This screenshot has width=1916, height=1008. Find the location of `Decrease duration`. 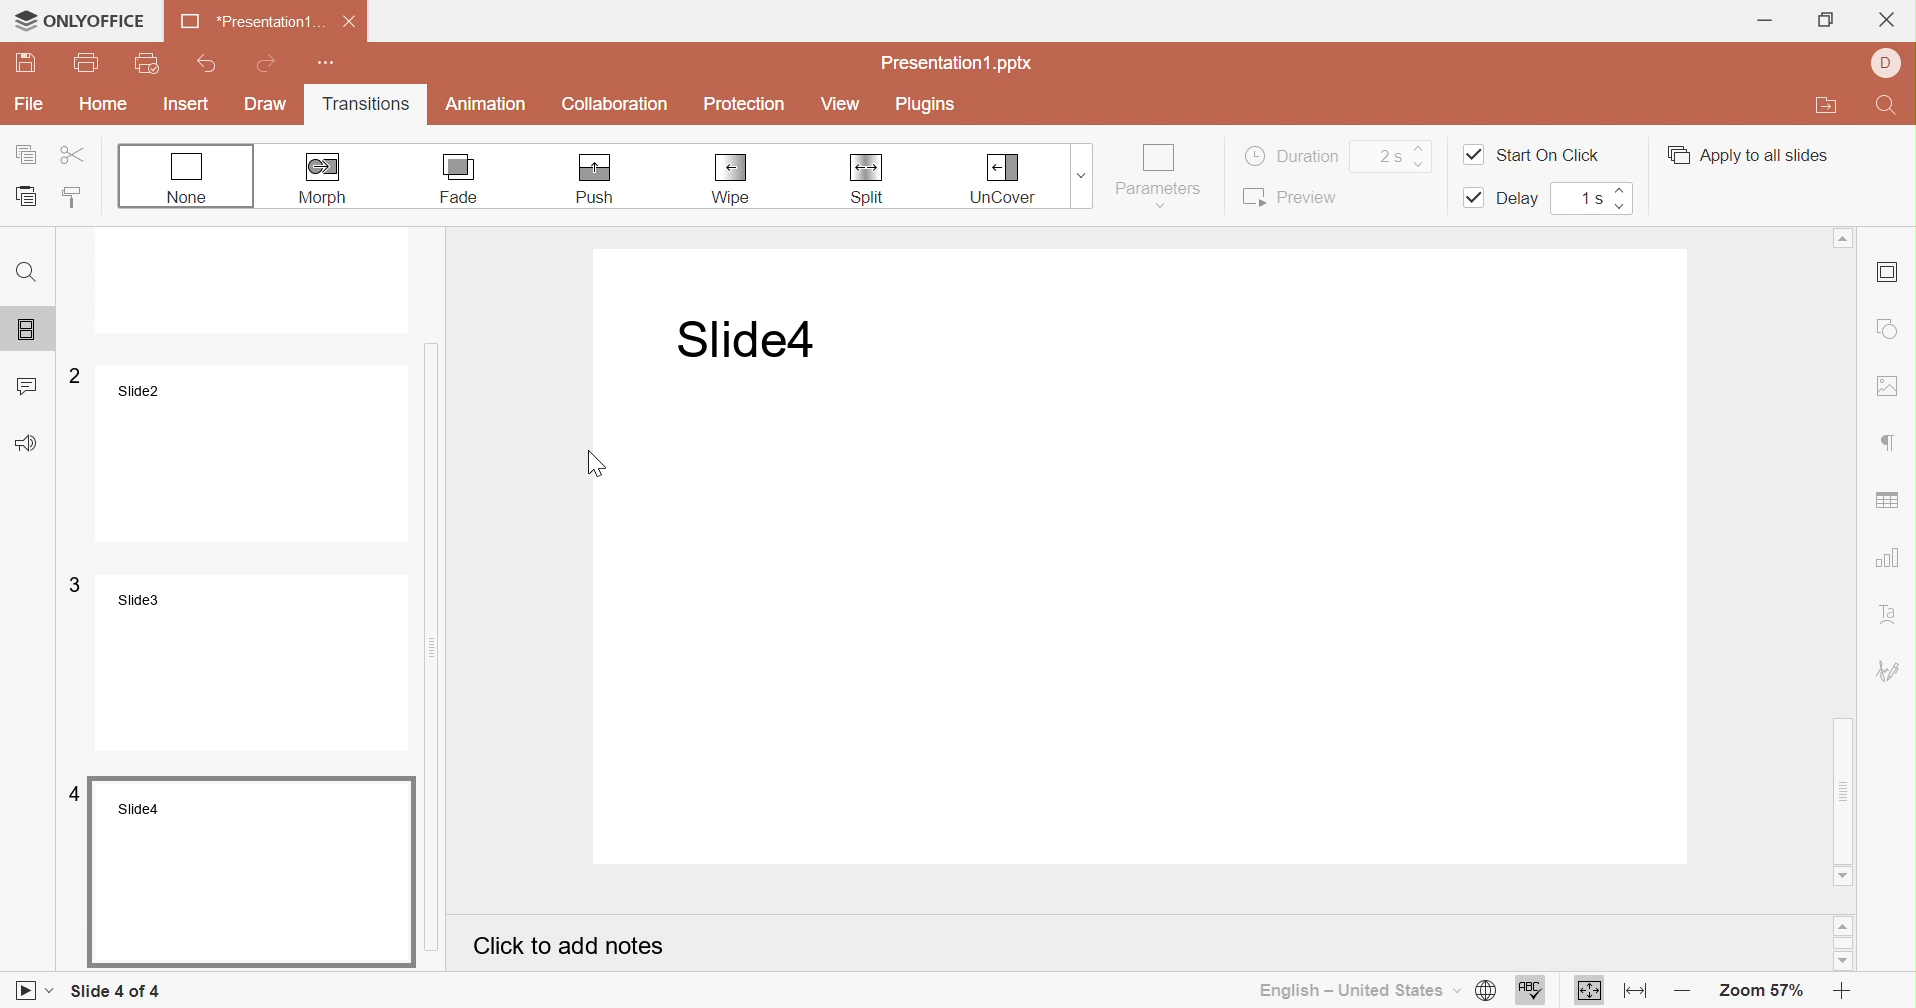

Decrease duration is located at coordinates (1424, 164).